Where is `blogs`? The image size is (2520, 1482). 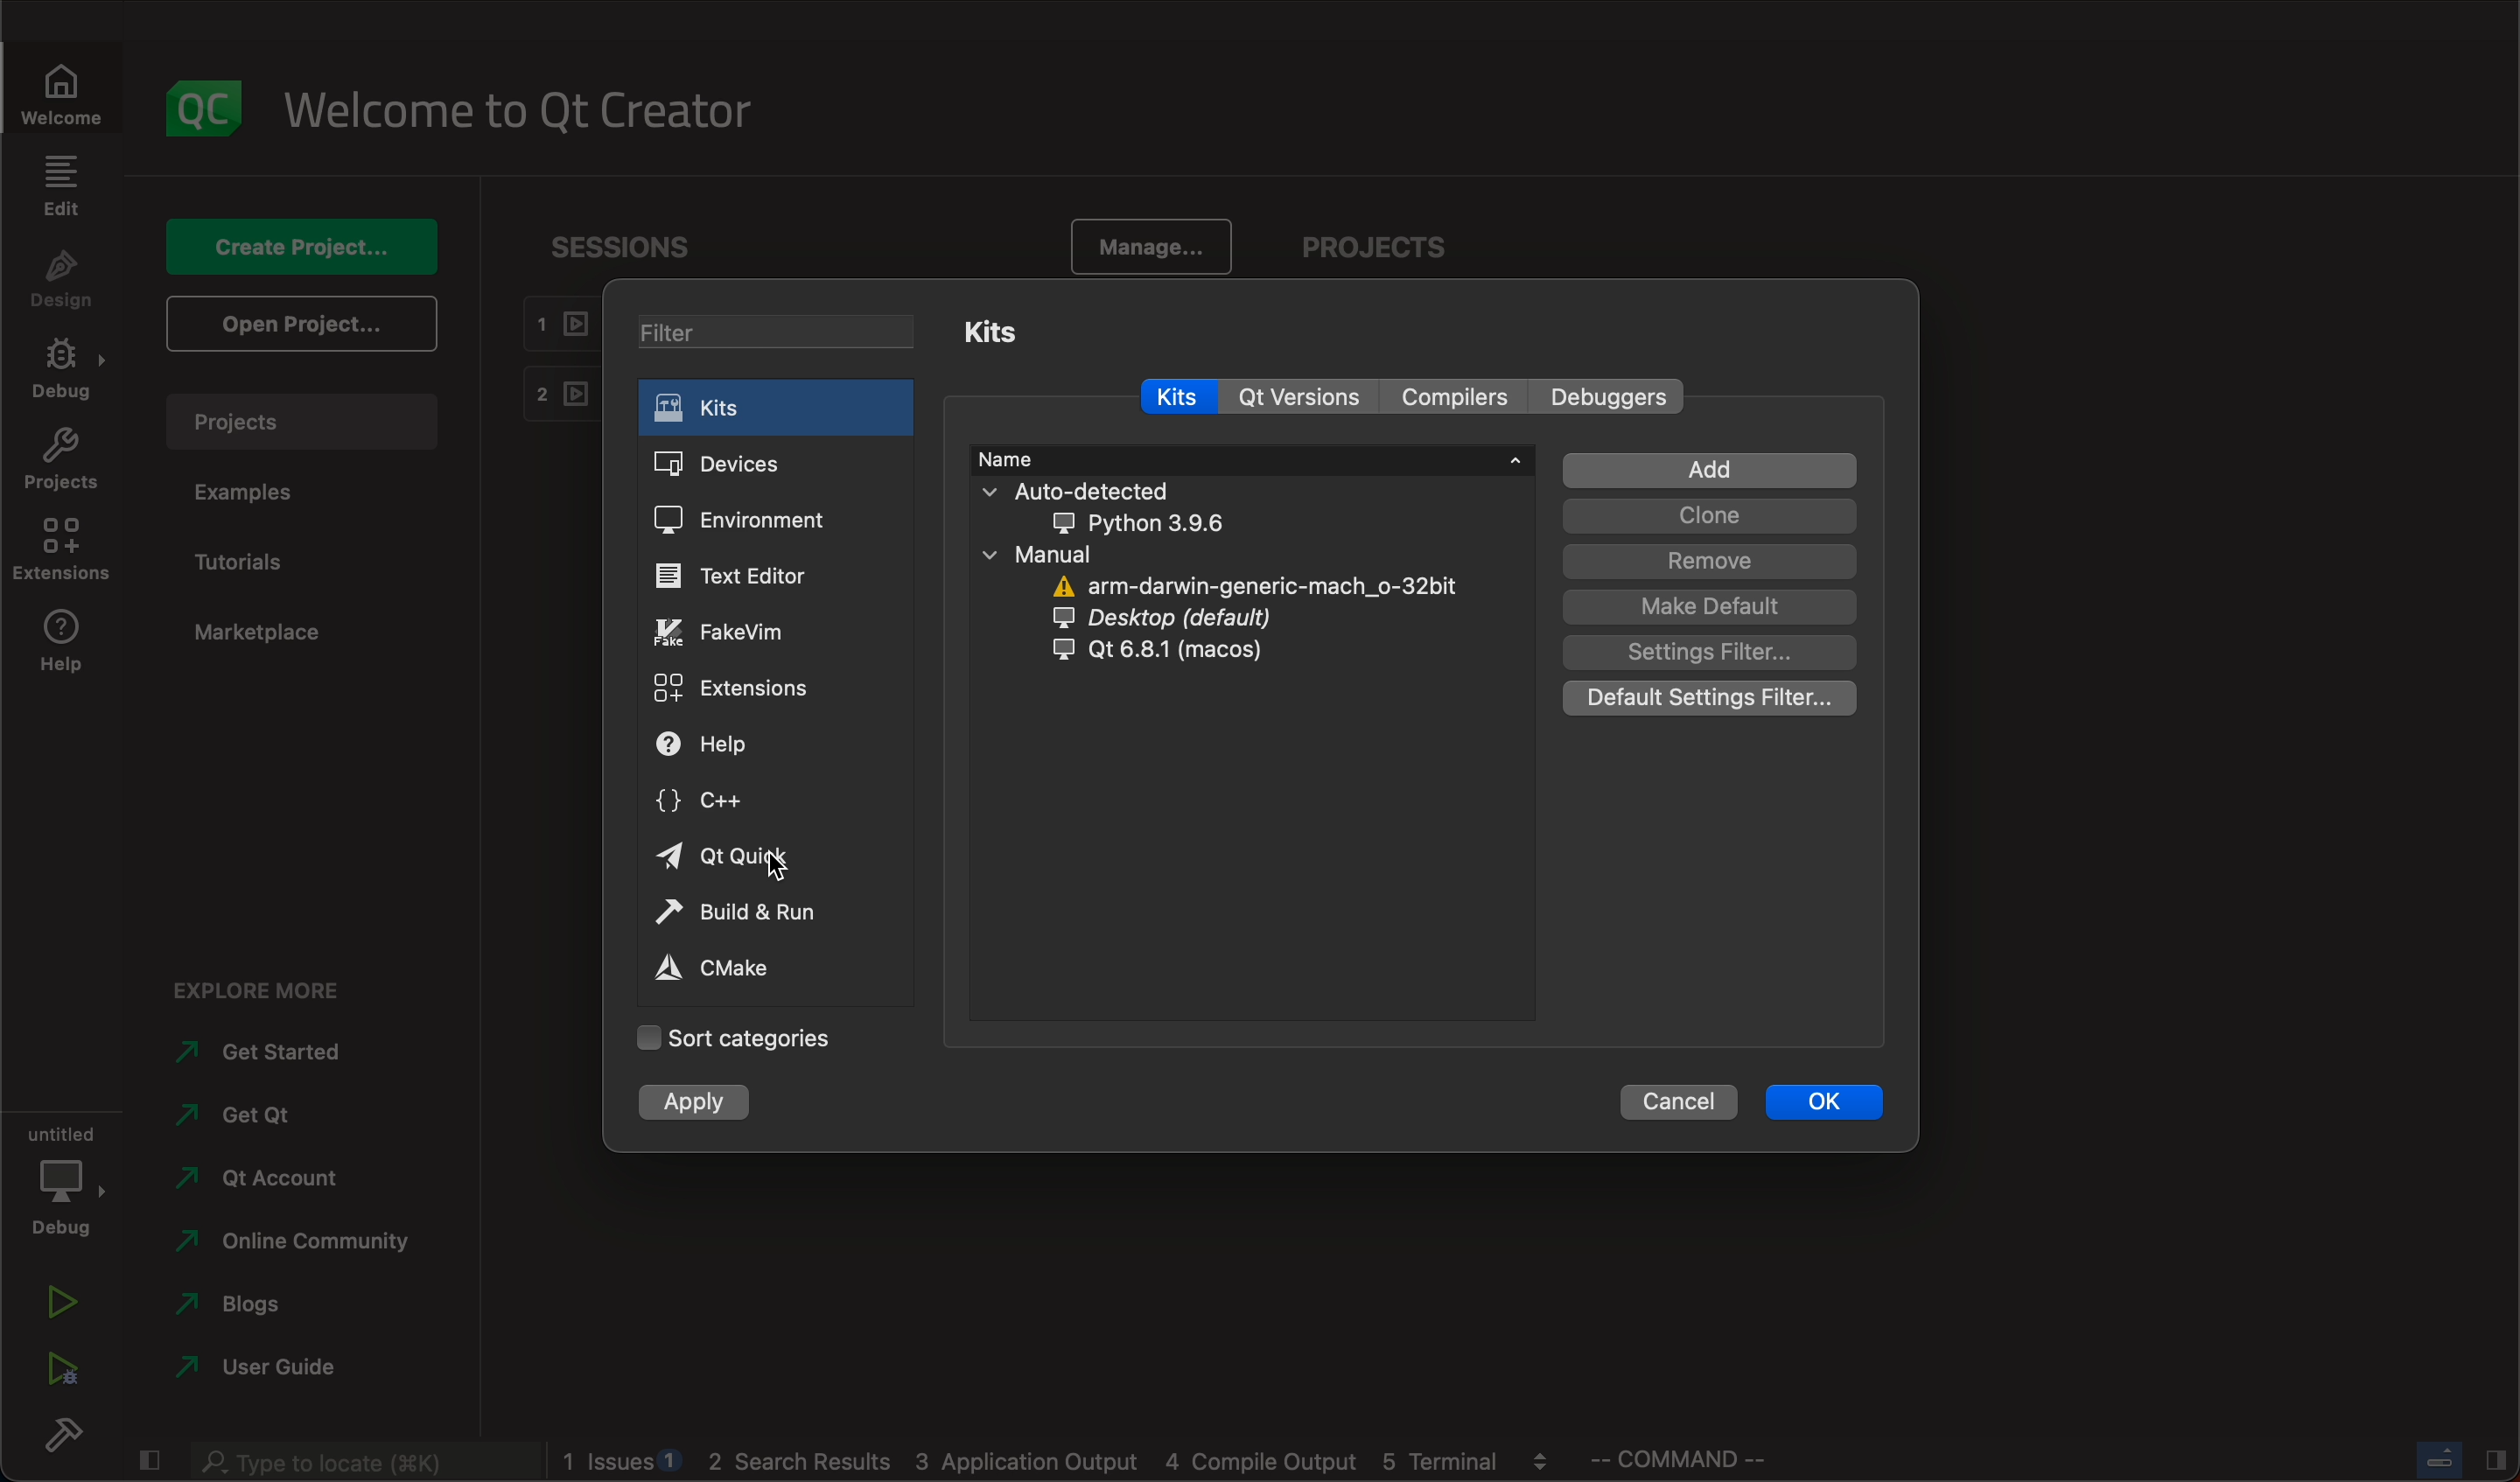 blogs is located at coordinates (243, 1305).